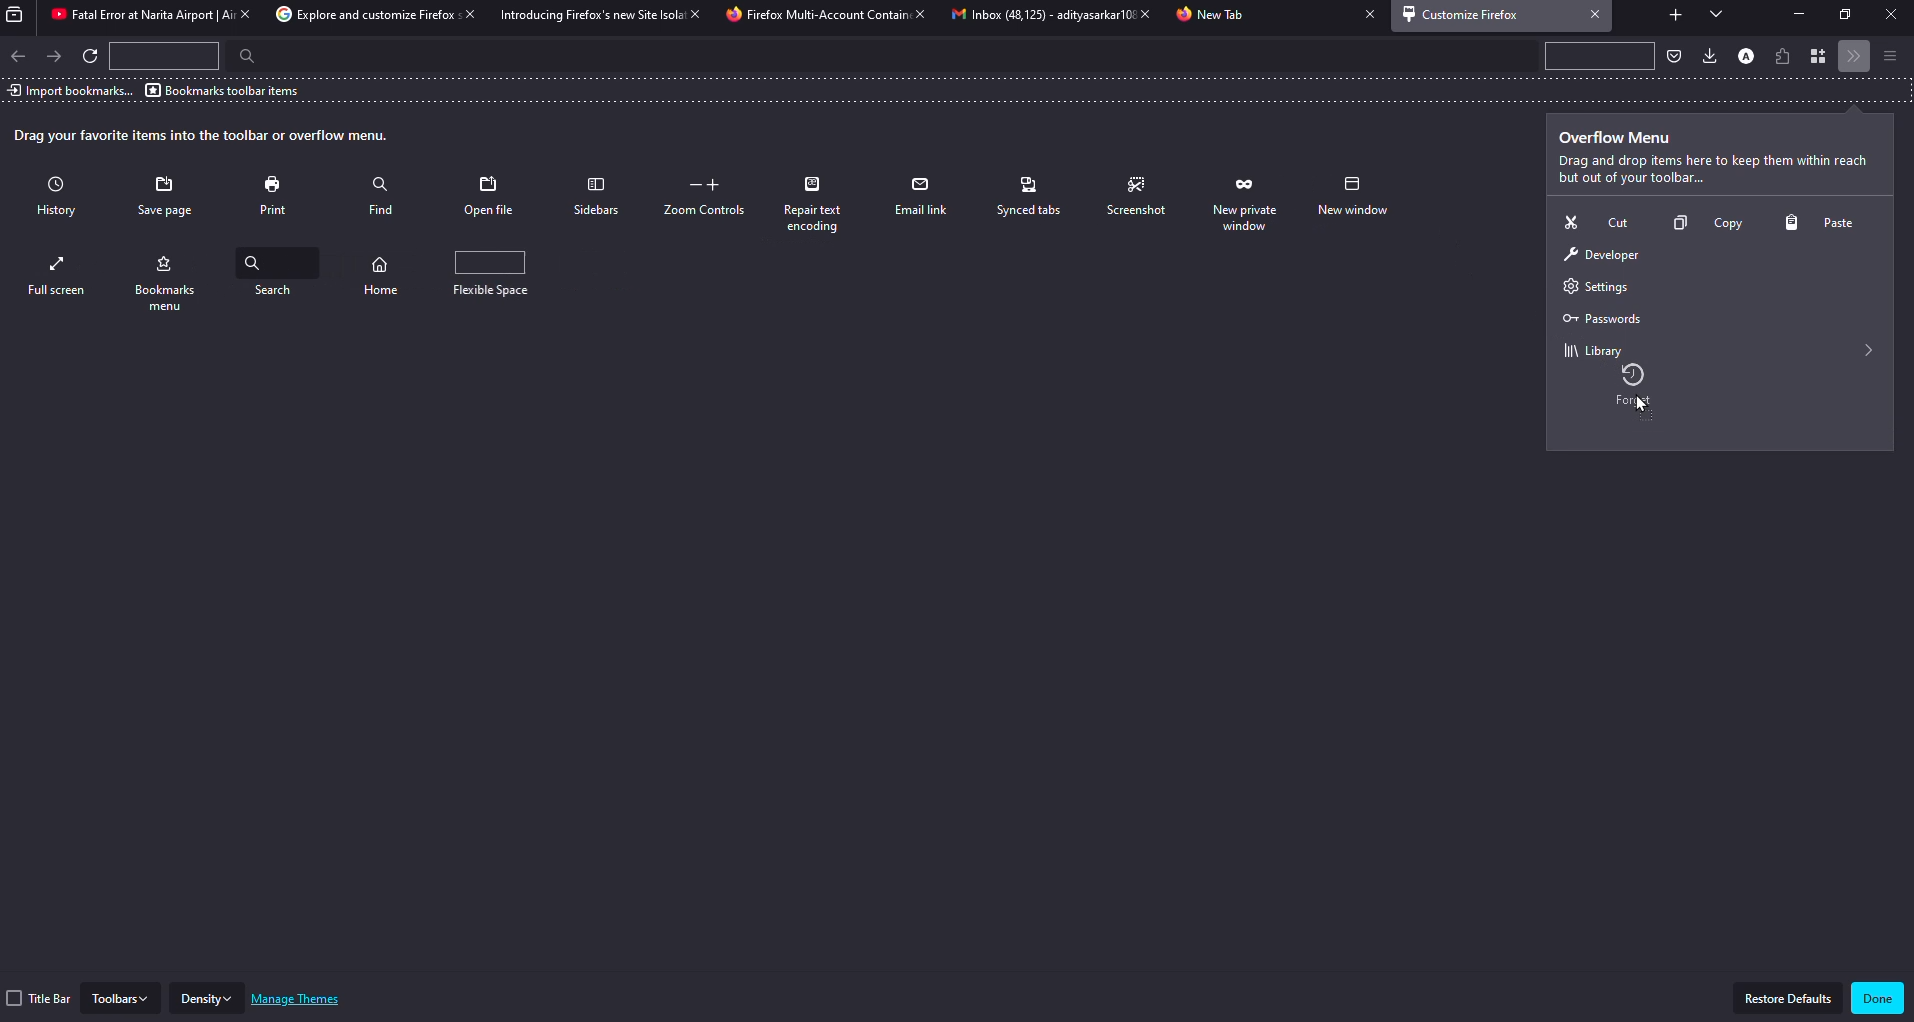  What do you see at coordinates (225, 90) in the screenshot?
I see `bookmarks toolbar items` at bounding box center [225, 90].